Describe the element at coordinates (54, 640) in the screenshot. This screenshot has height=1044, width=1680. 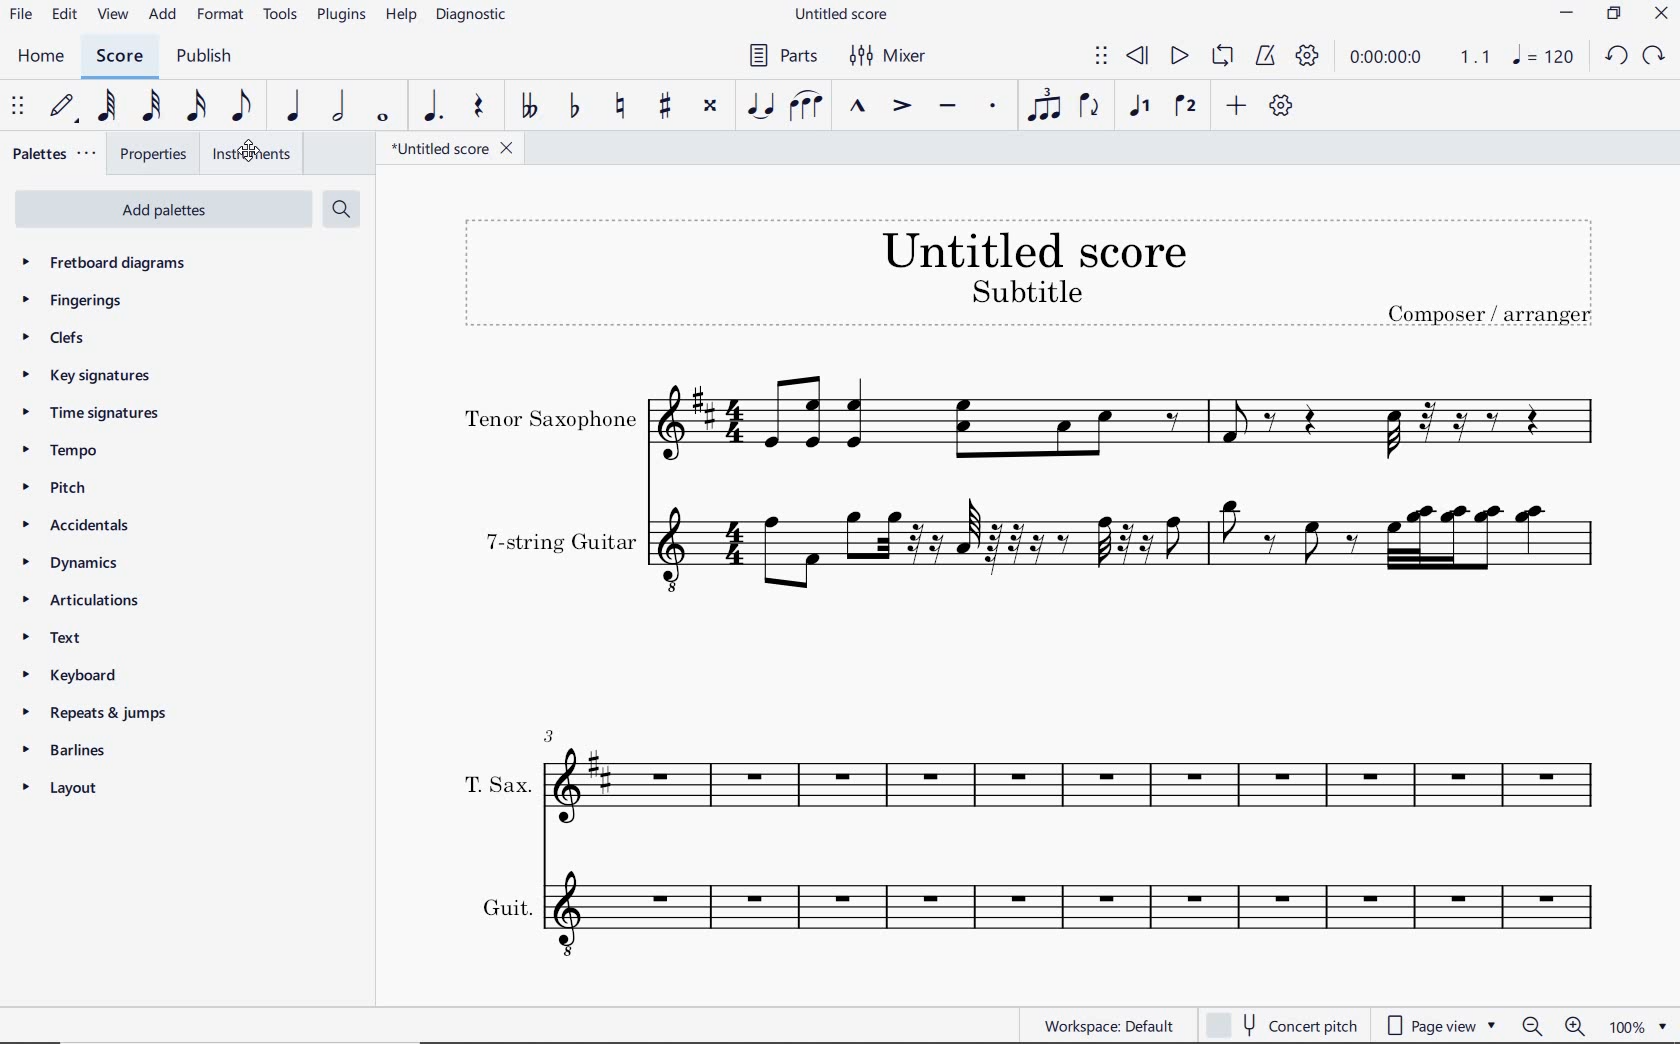
I see `TEXT` at that location.